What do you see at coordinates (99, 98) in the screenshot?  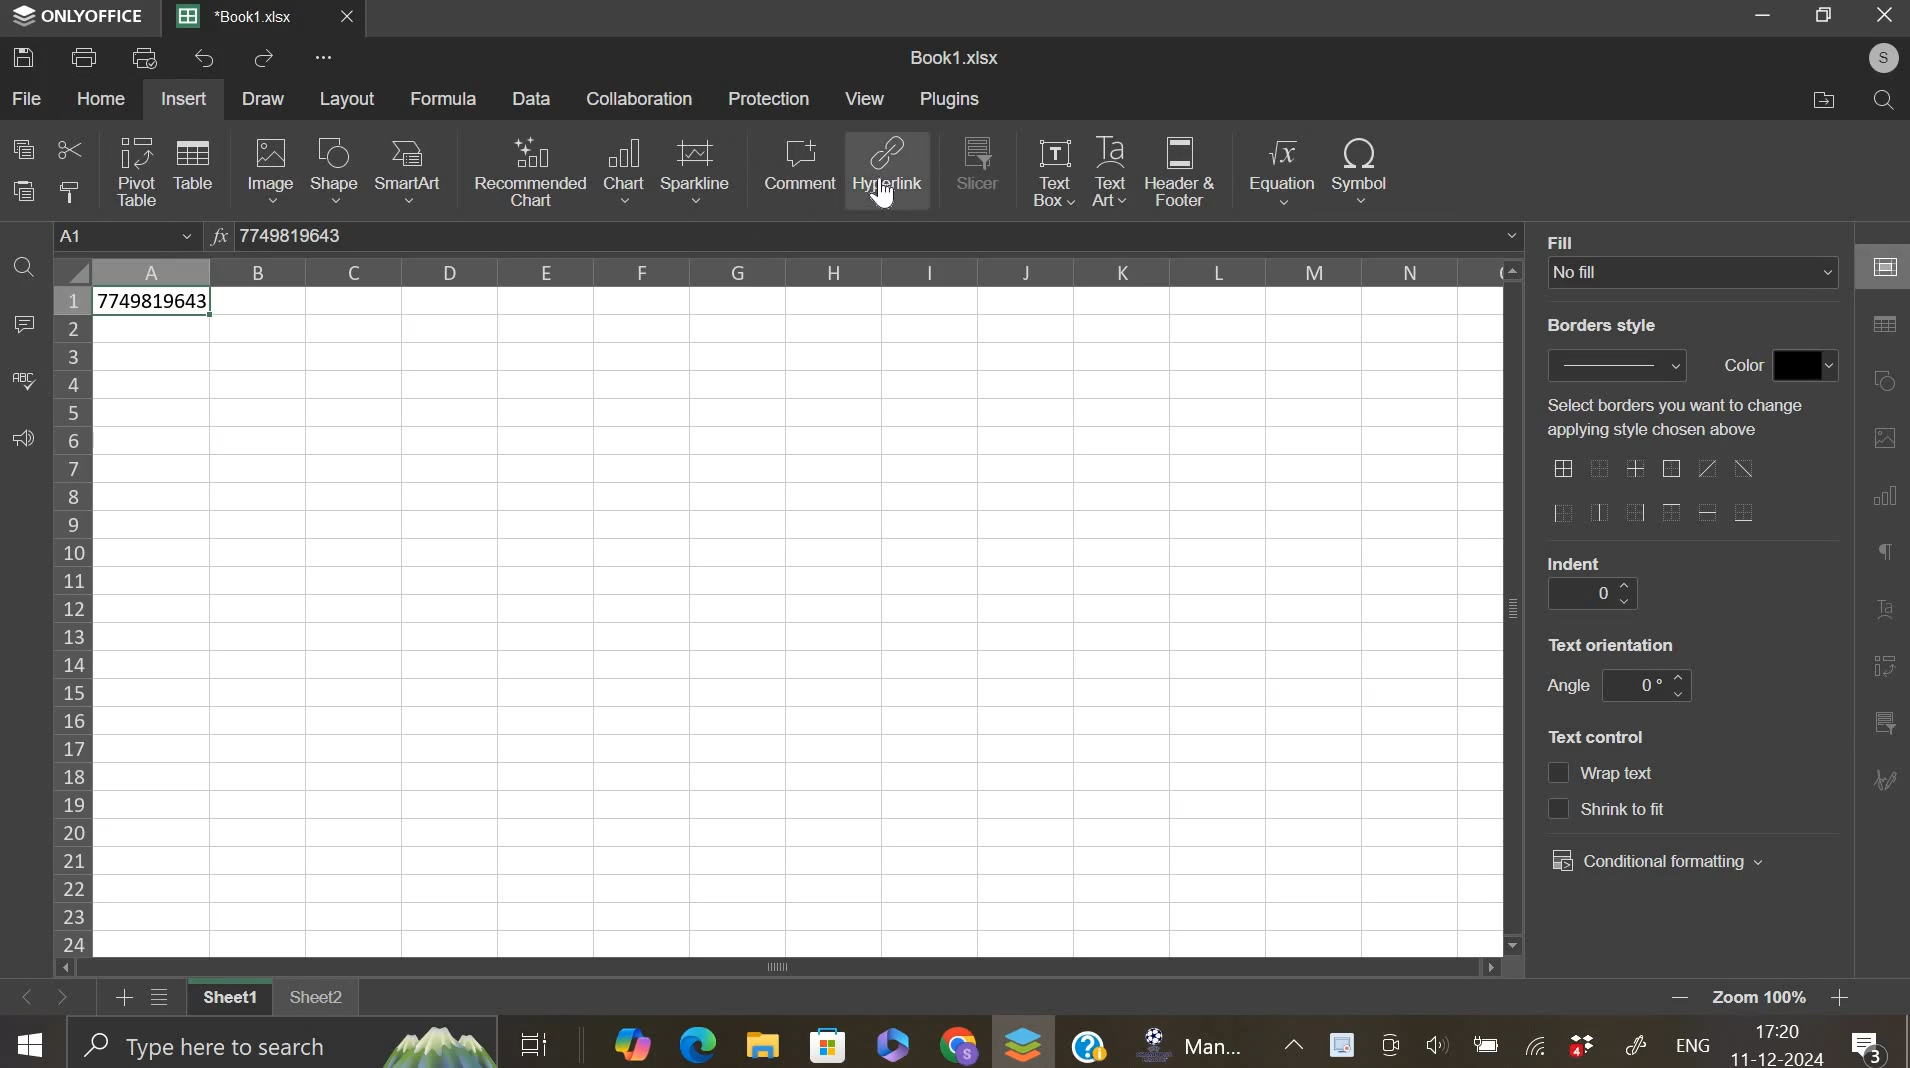 I see `home` at bounding box center [99, 98].